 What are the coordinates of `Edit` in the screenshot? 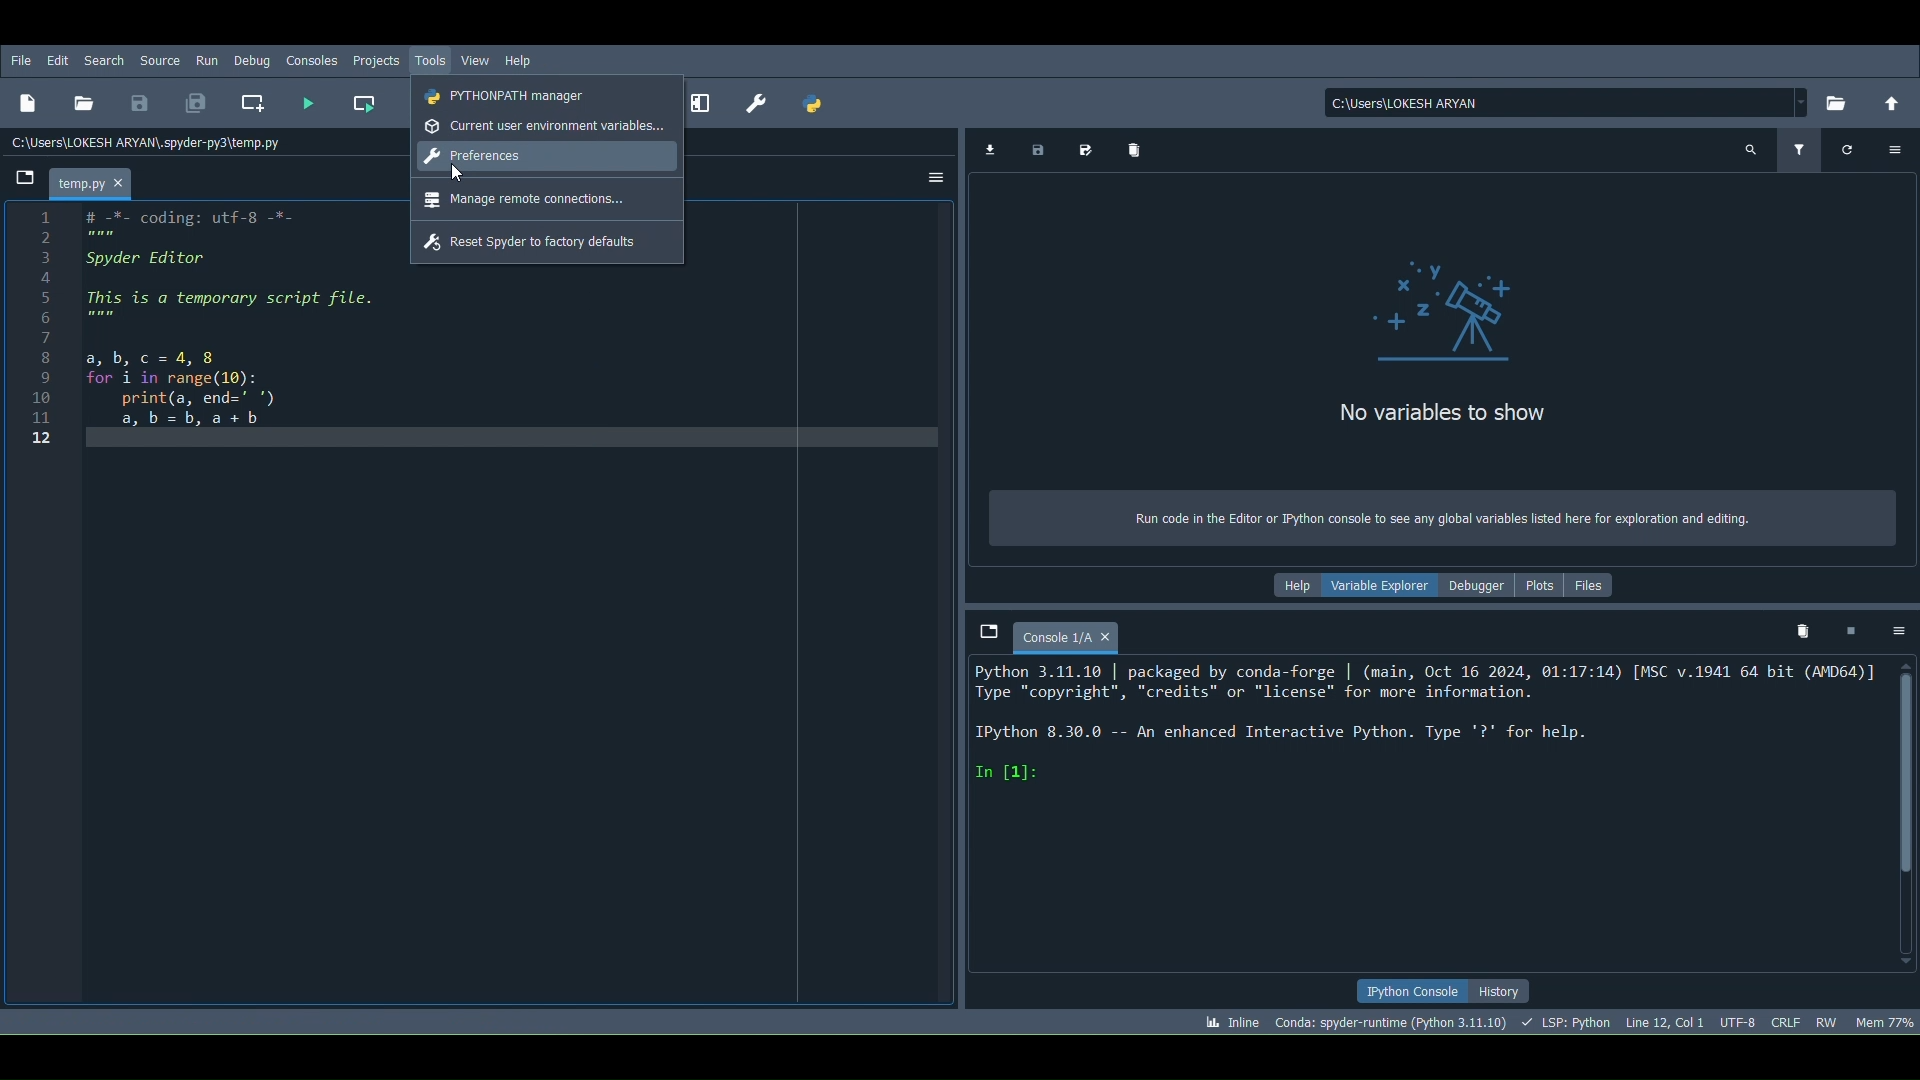 It's located at (55, 61).